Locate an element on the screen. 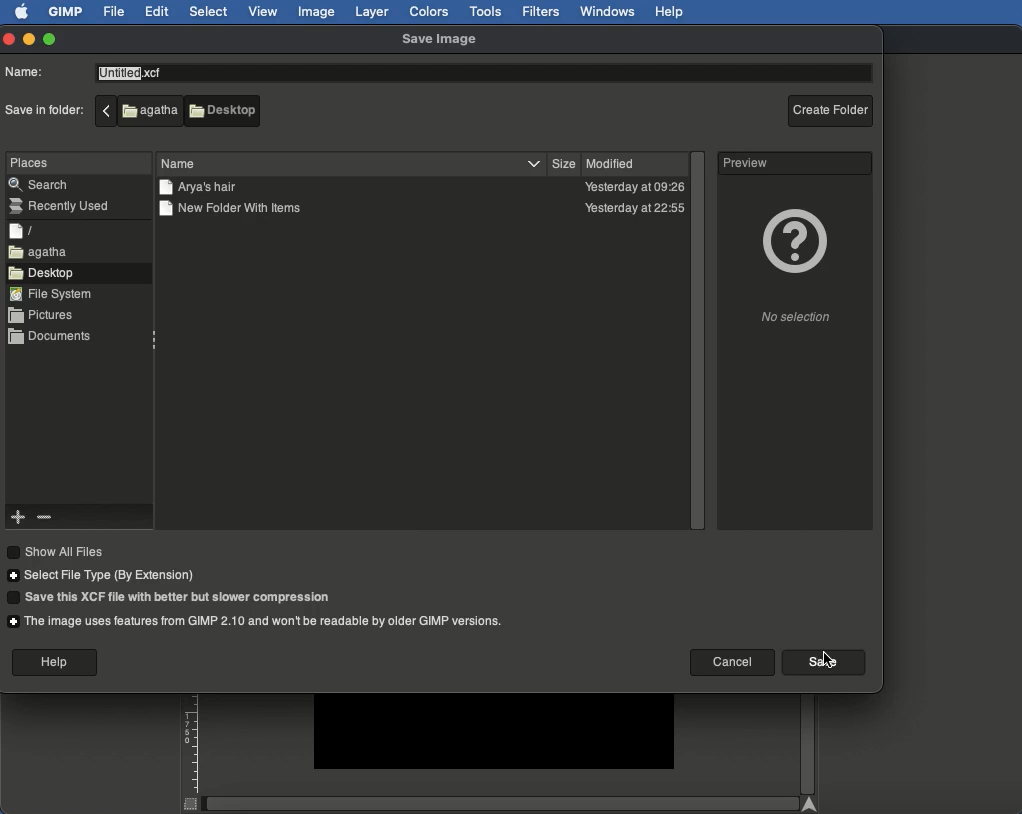 The width and height of the screenshot is (1022, 814). Slider is located at coordinates (506, 803).